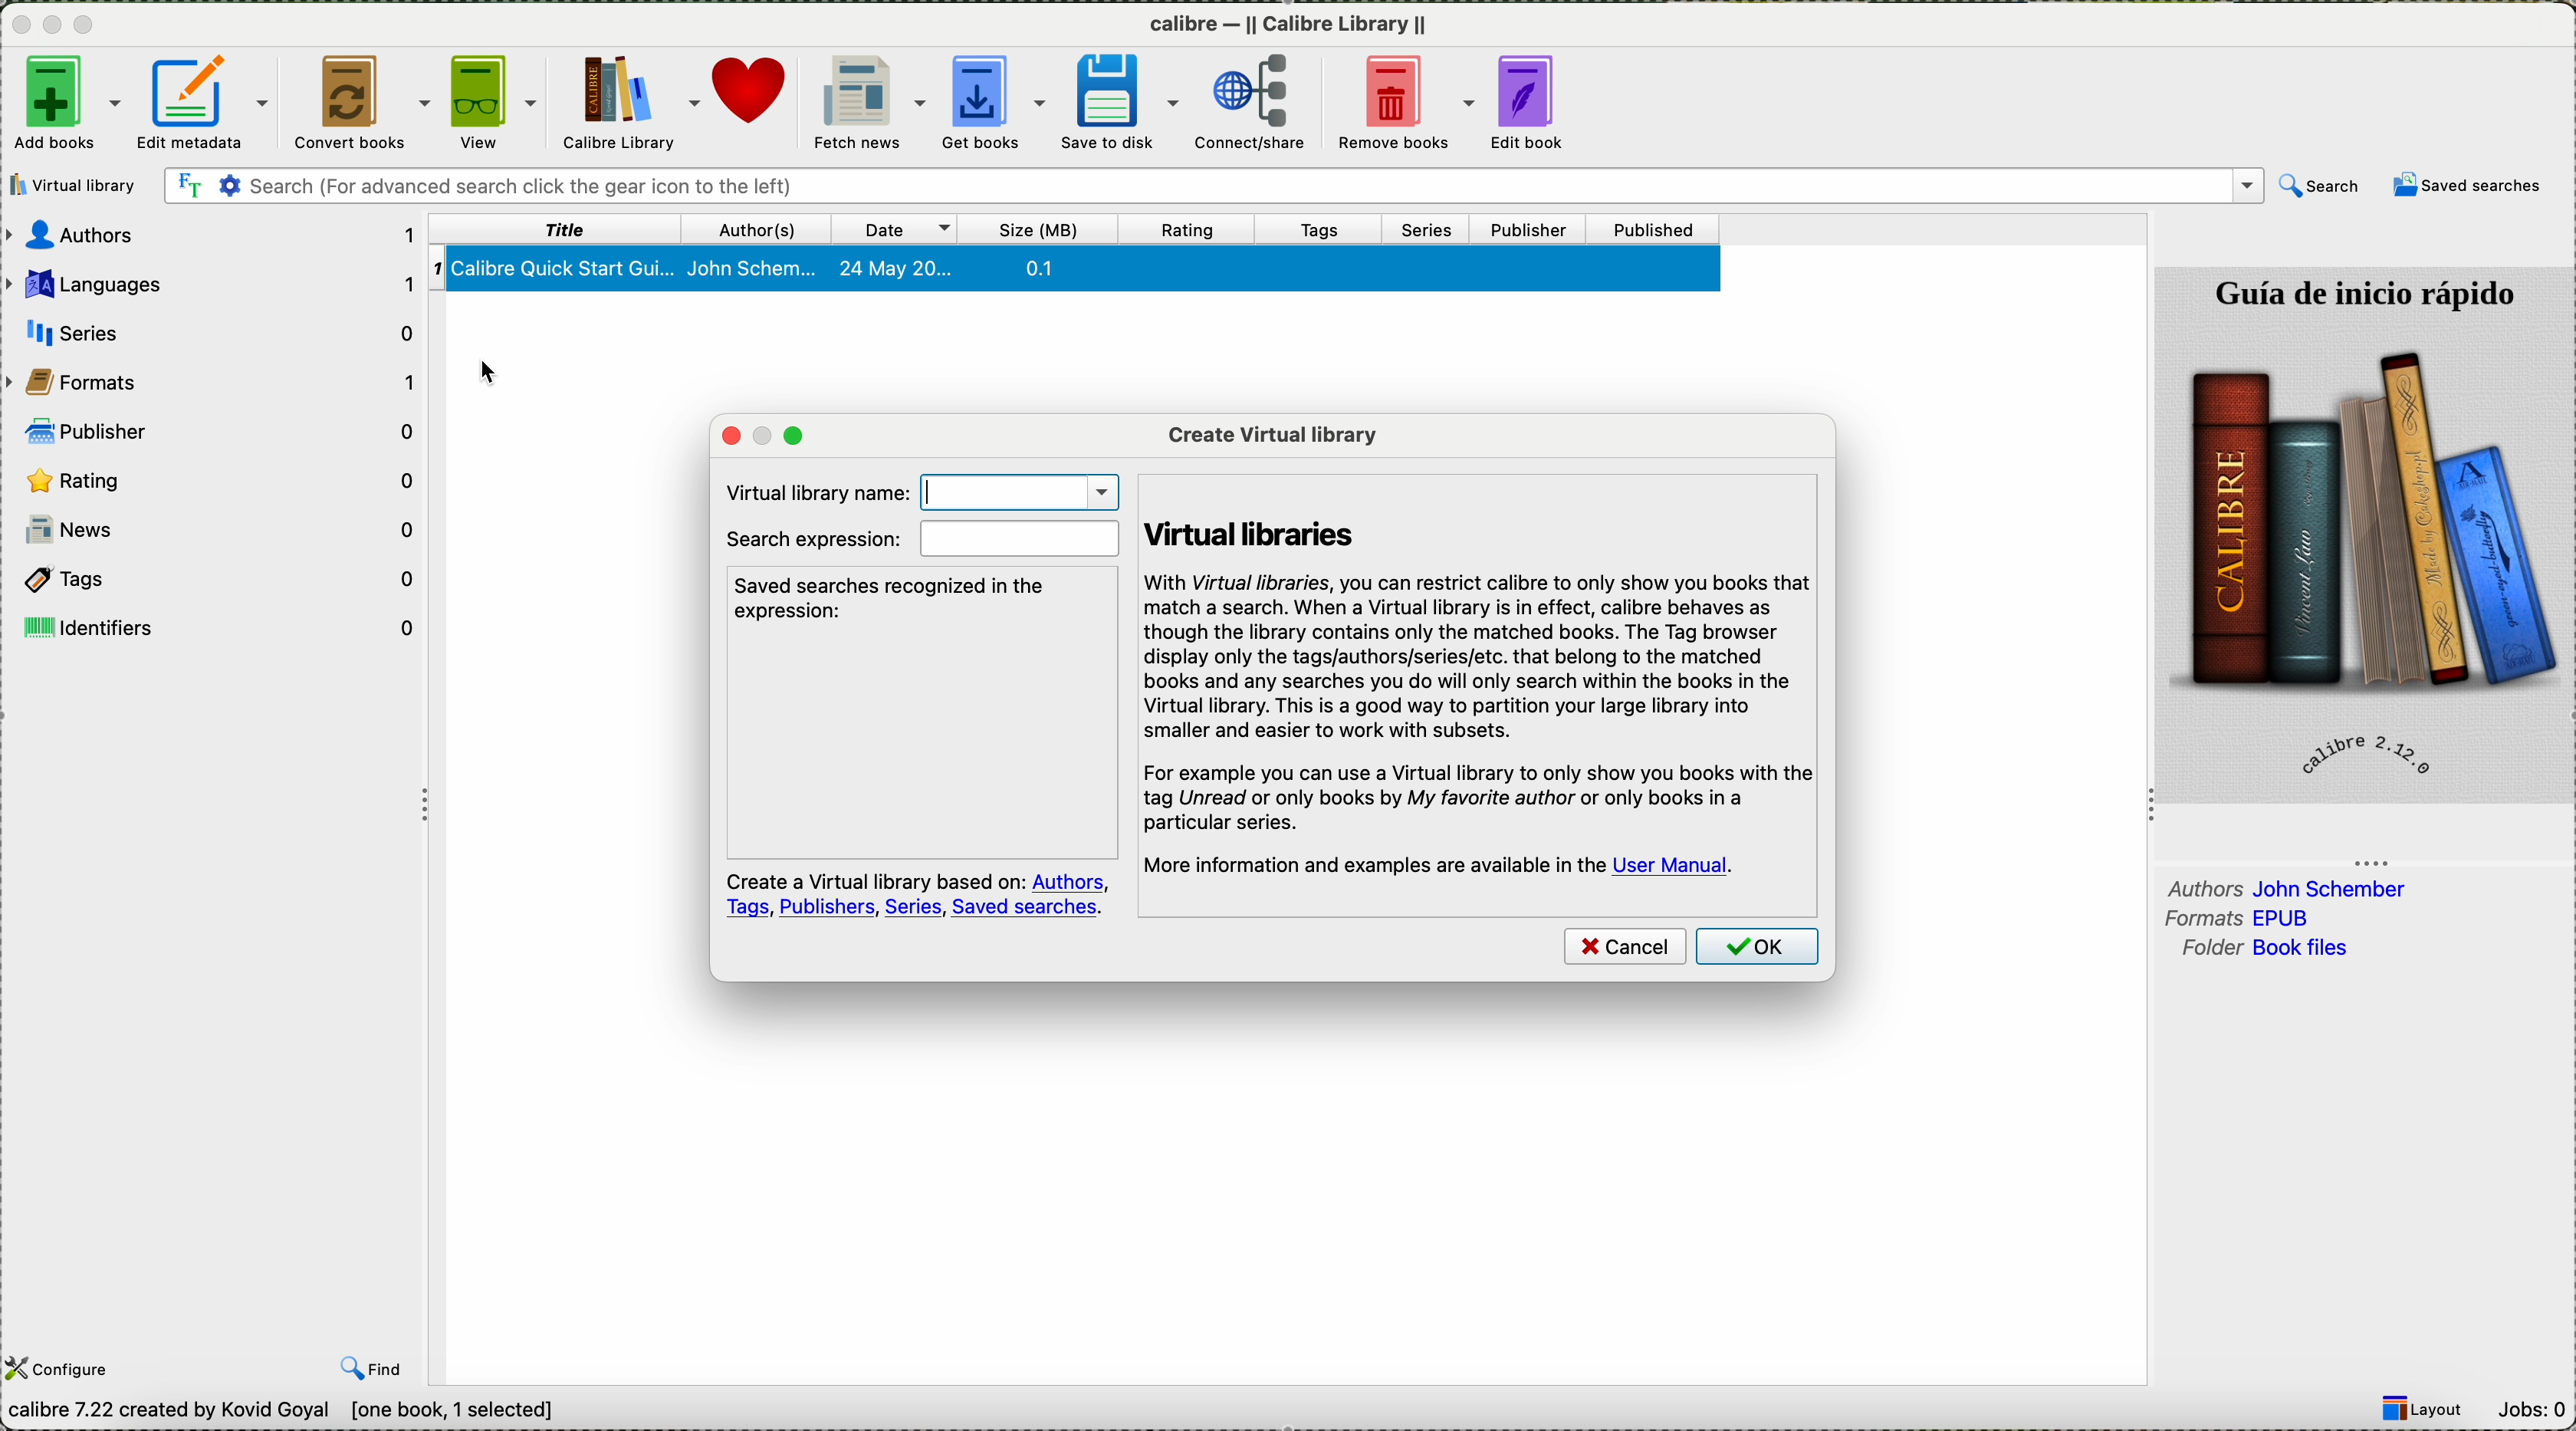 The height and width of the screenshot is (1431, 2576). I want to click on Callibre 7.22 created by Kavid Goyal [one book,1 selected], so click(282, 1412).